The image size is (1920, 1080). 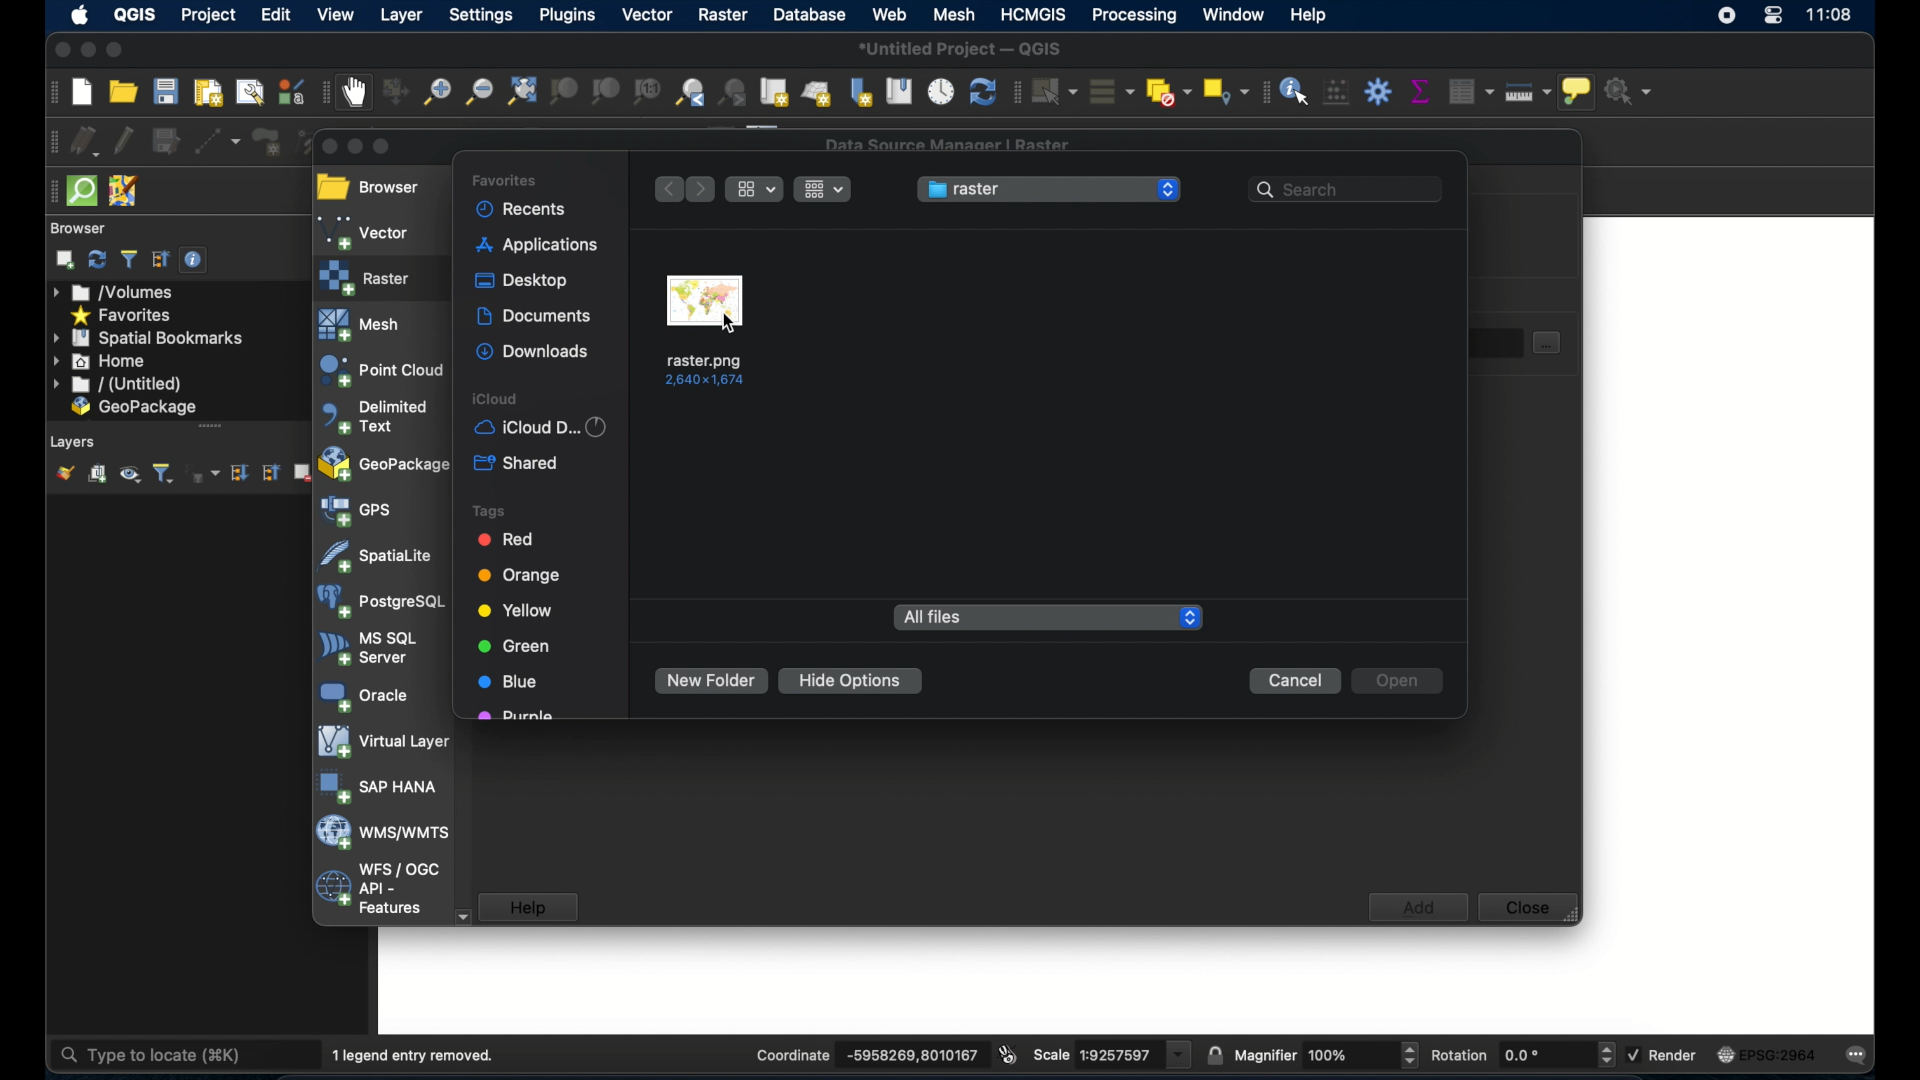 I want to click on downloads, so click(x=531, y=353).